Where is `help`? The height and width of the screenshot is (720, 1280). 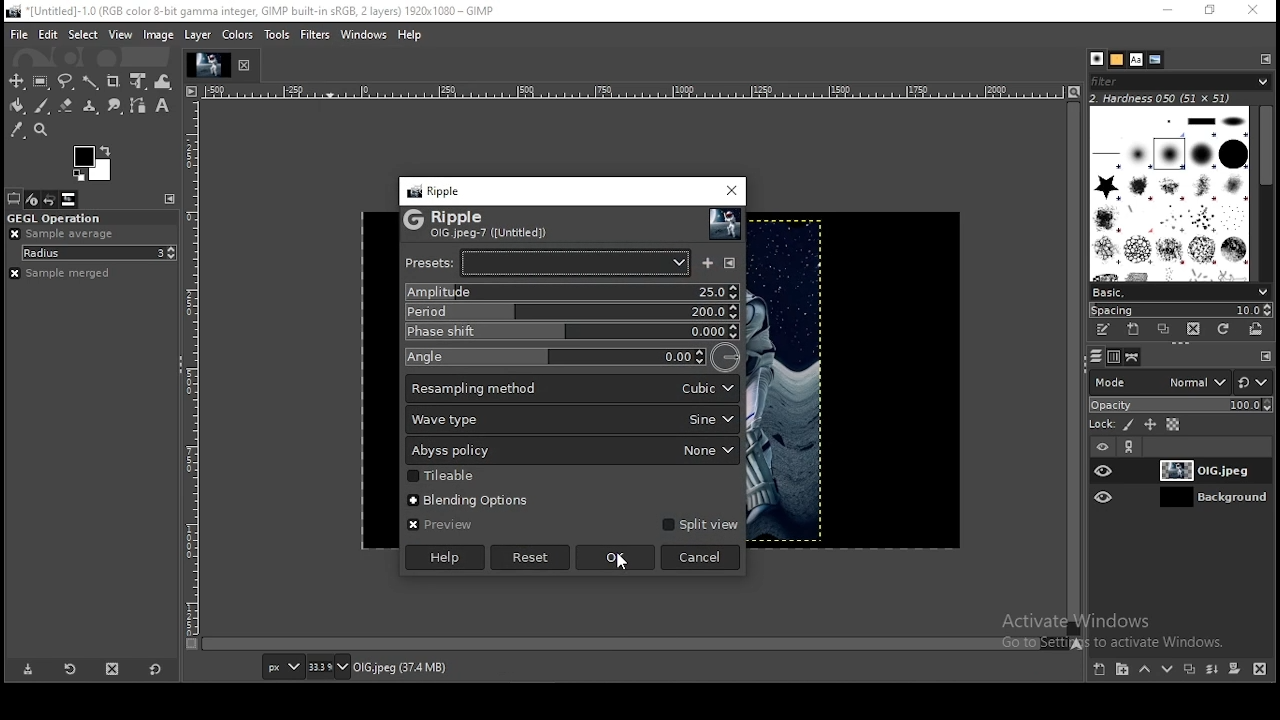
help is located at coordinates (410, 34).